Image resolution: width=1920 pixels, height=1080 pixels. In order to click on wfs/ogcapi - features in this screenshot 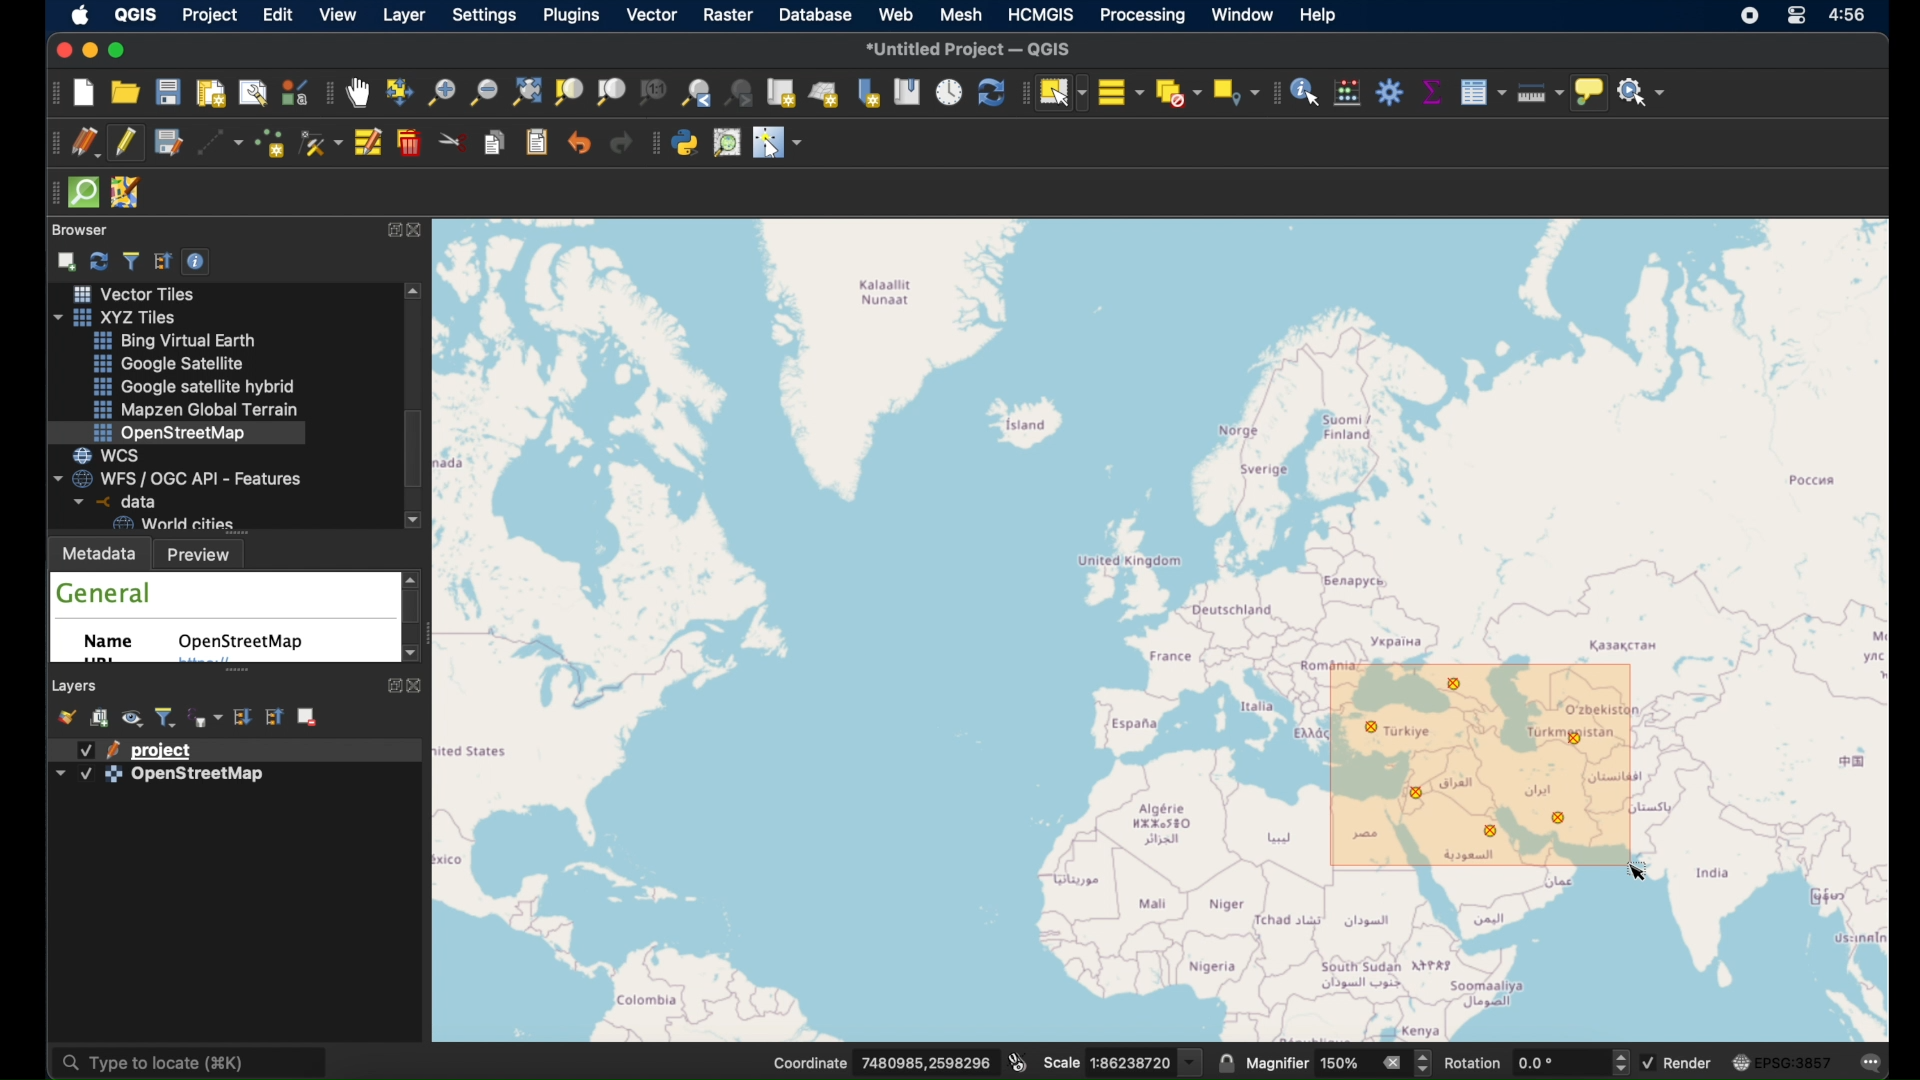, I will do `click(179, 477)`.